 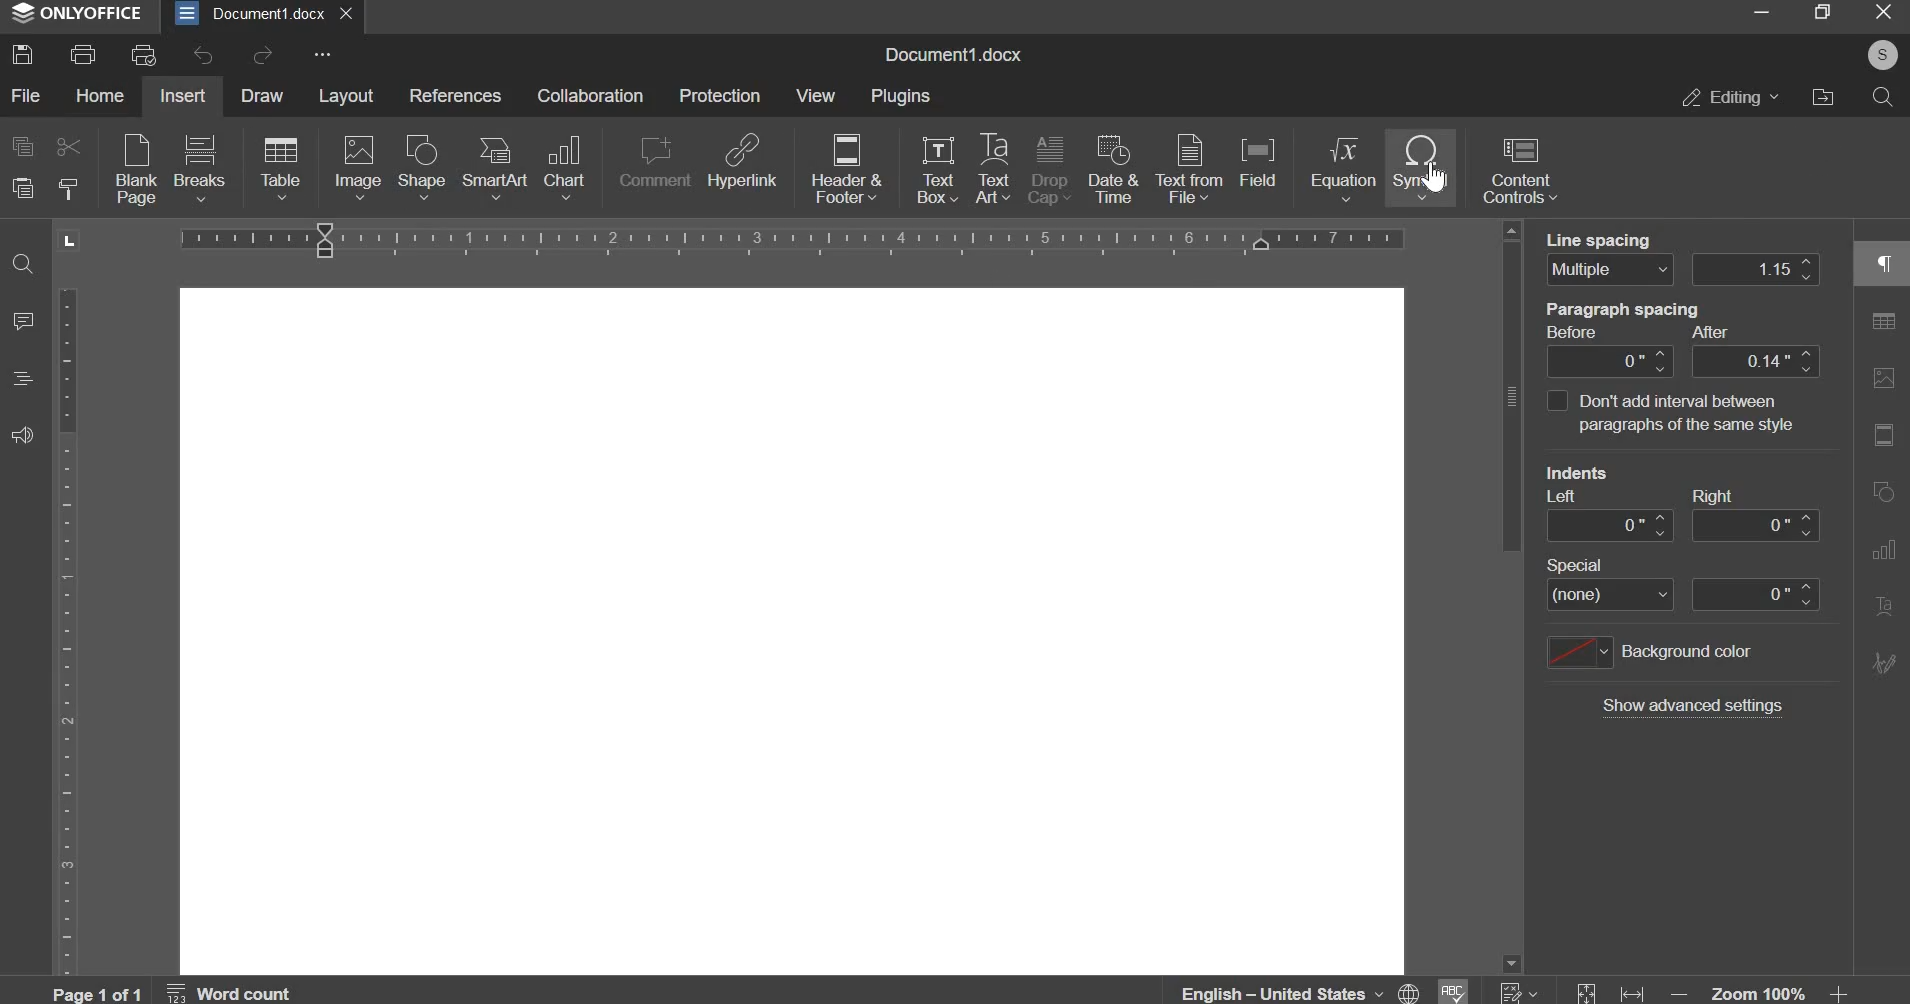 What do you see at coordinates (279, 167) in the screenshot?
I see `table` at bounding box center [279, 167].